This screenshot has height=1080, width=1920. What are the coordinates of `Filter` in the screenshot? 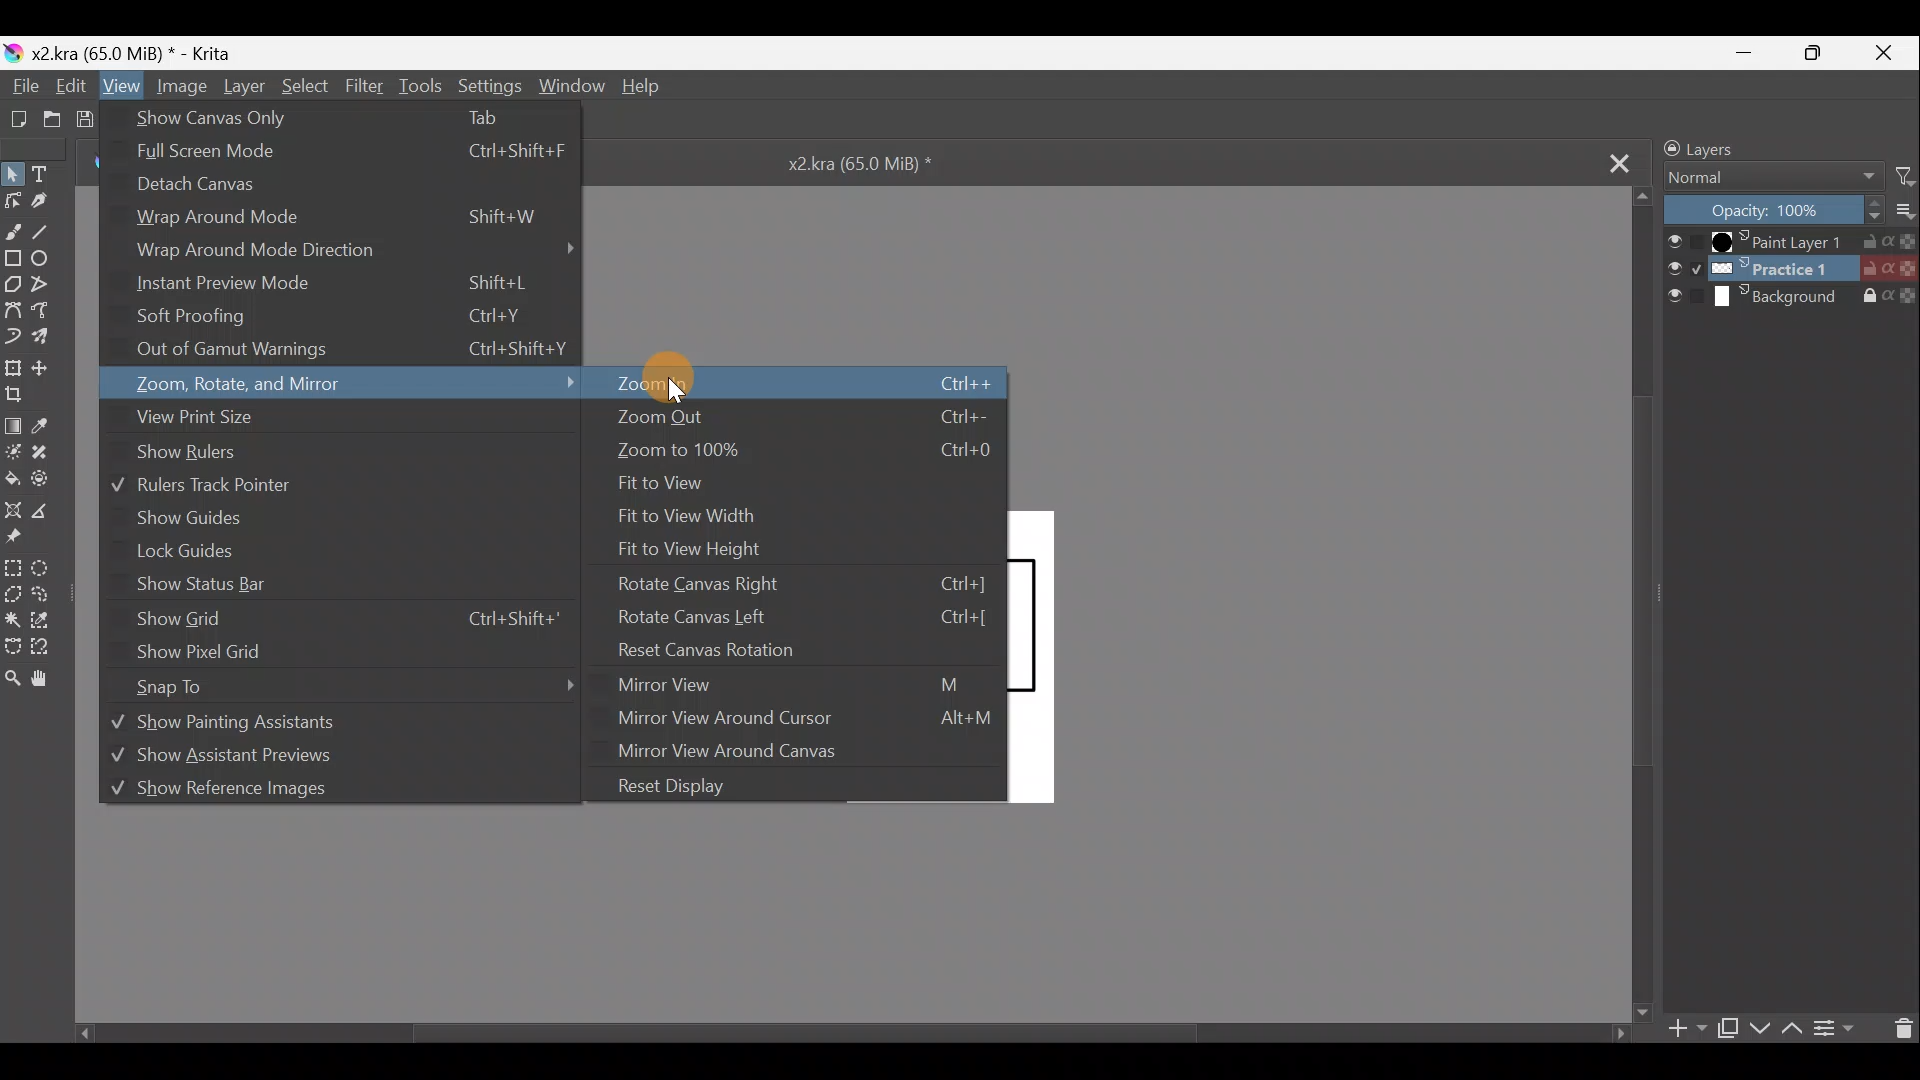 It's located at (1908, 174).